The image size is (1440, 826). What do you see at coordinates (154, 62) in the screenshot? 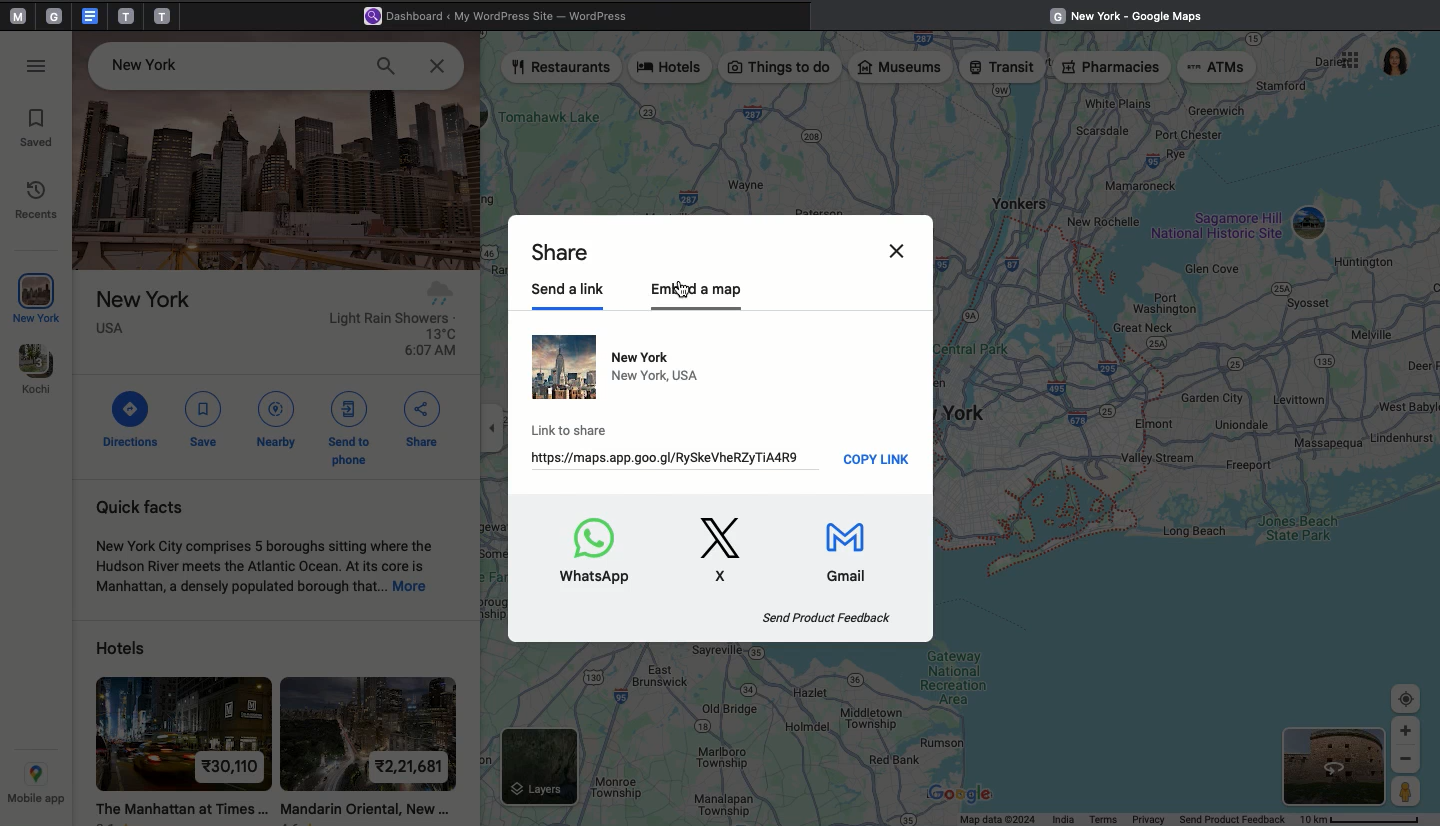
I see `Place -New York` at bounding box center [154, 62].